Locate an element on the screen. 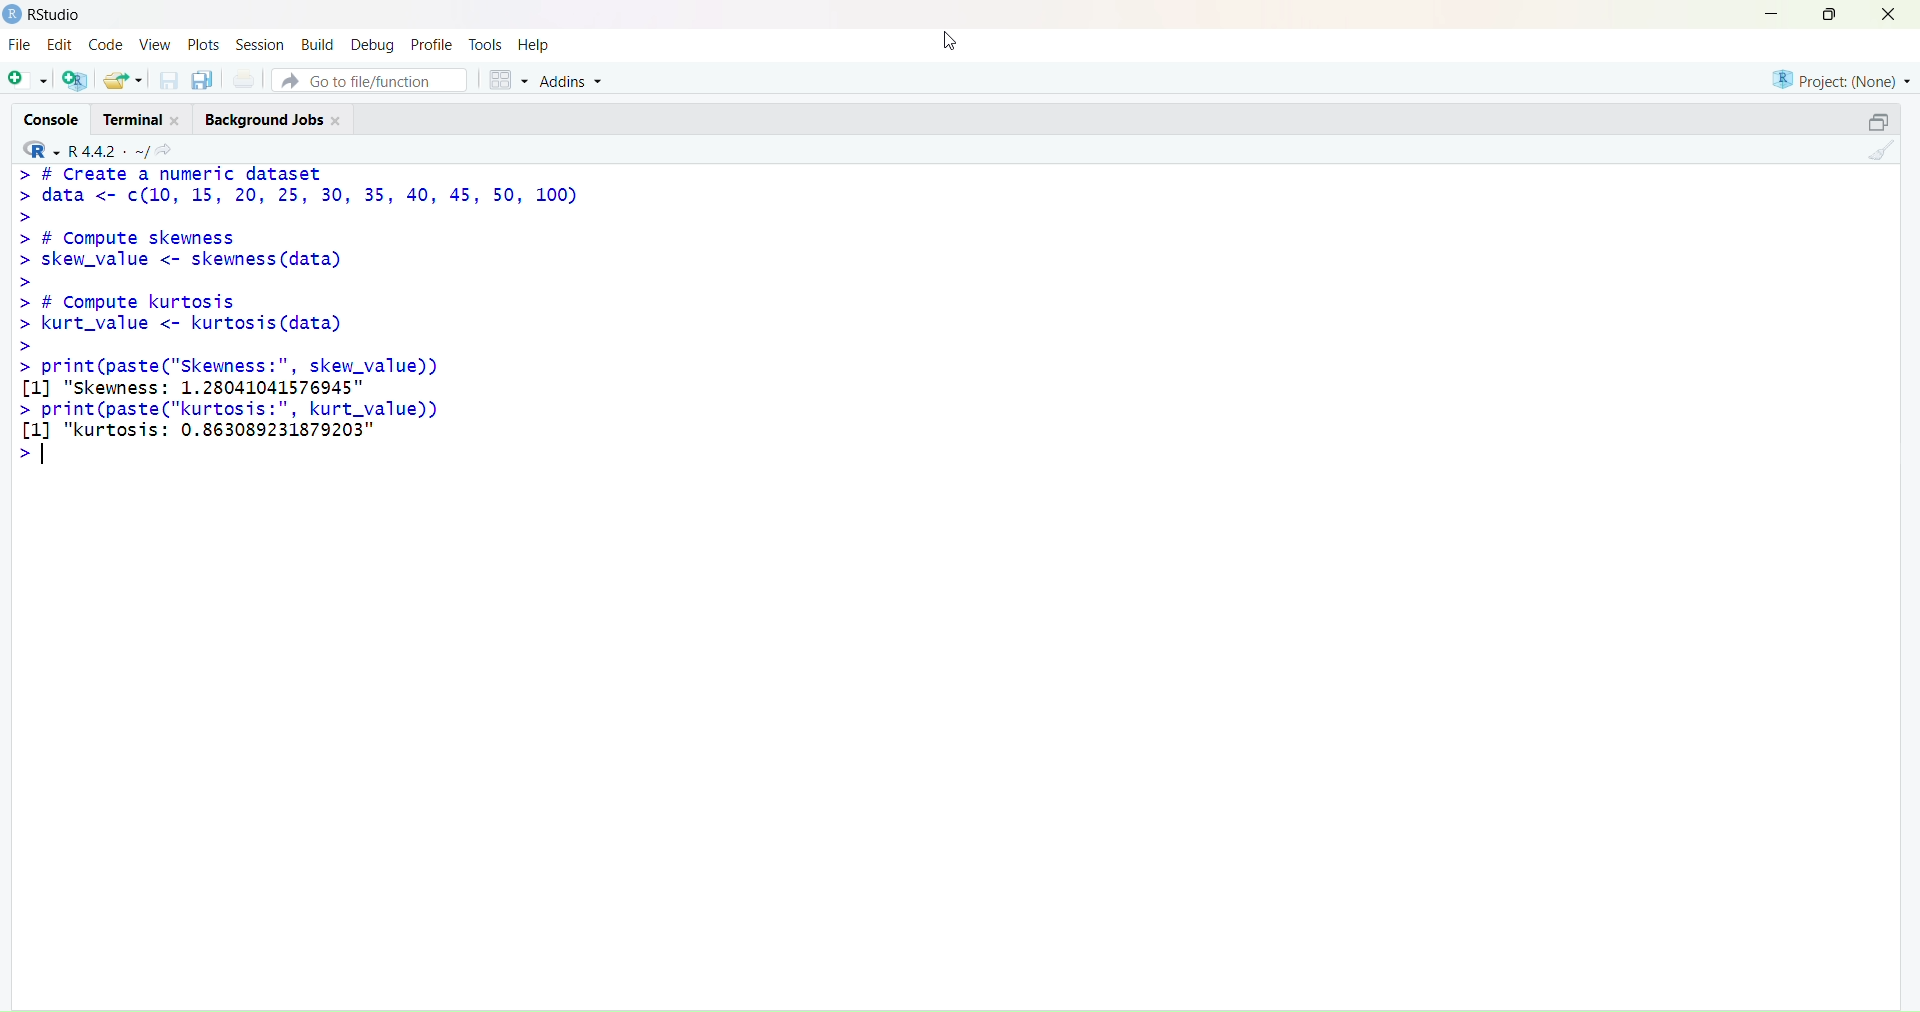 This screenshot has height=1012, width=1920. Cursor is located at coordinates (951, 40).